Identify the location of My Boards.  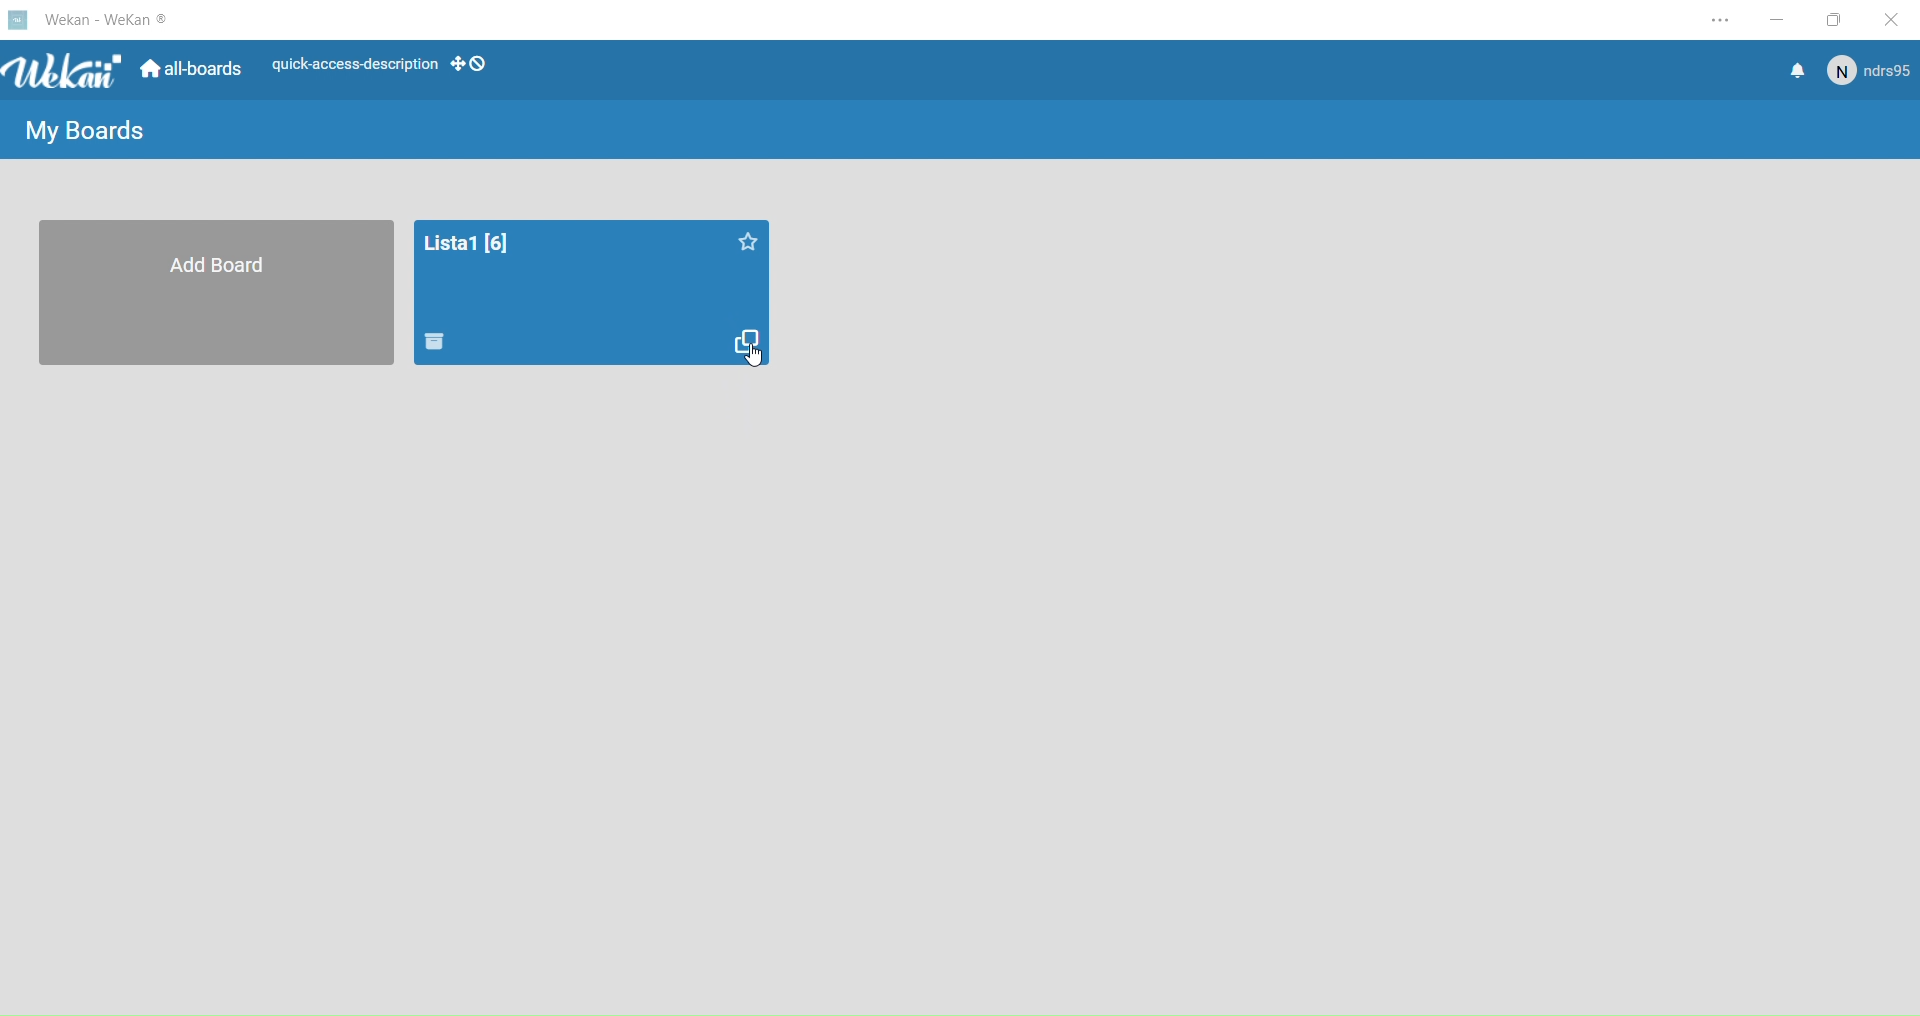
(87, 132).